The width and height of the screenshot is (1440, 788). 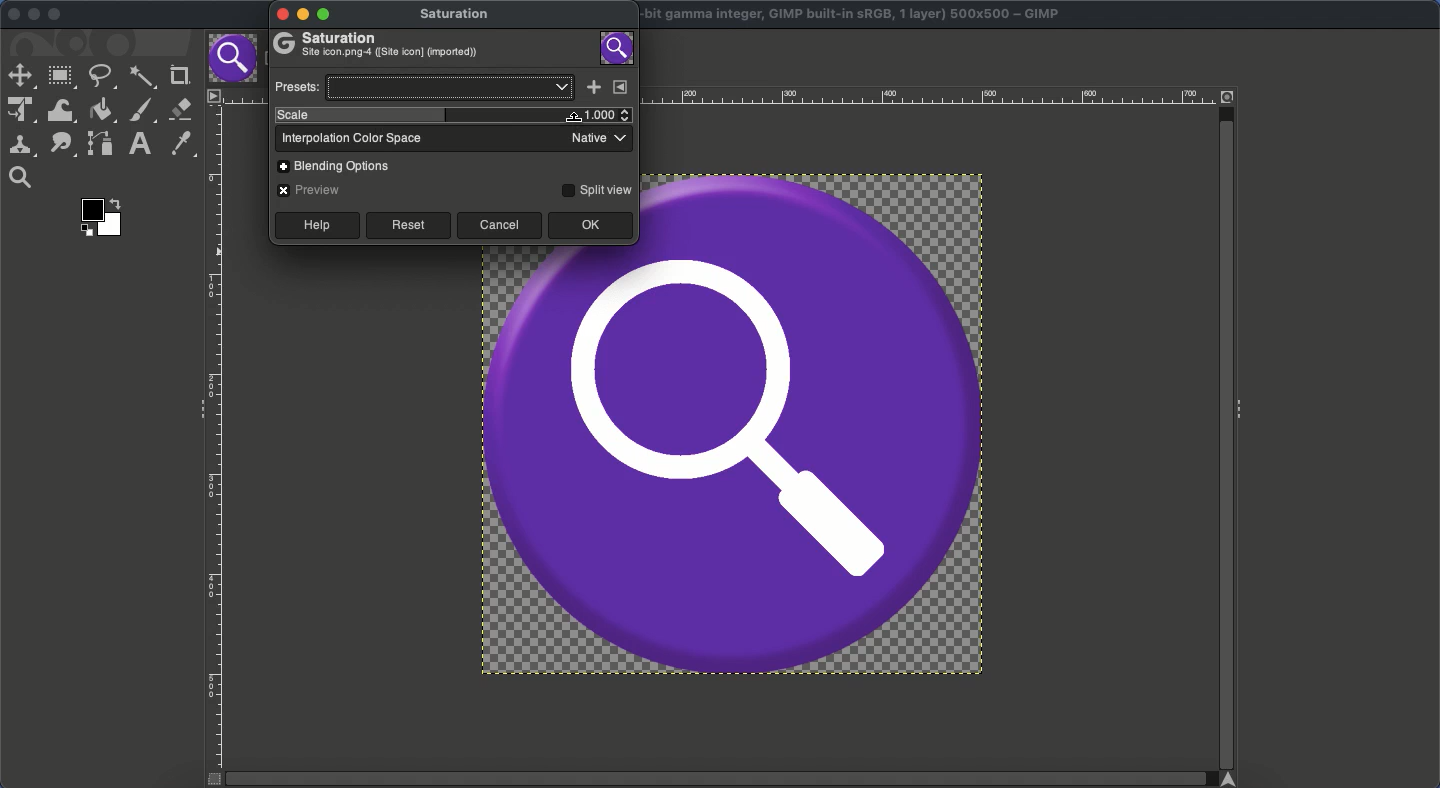 I want to click on Freeform selector, so click(x=102, y=78).